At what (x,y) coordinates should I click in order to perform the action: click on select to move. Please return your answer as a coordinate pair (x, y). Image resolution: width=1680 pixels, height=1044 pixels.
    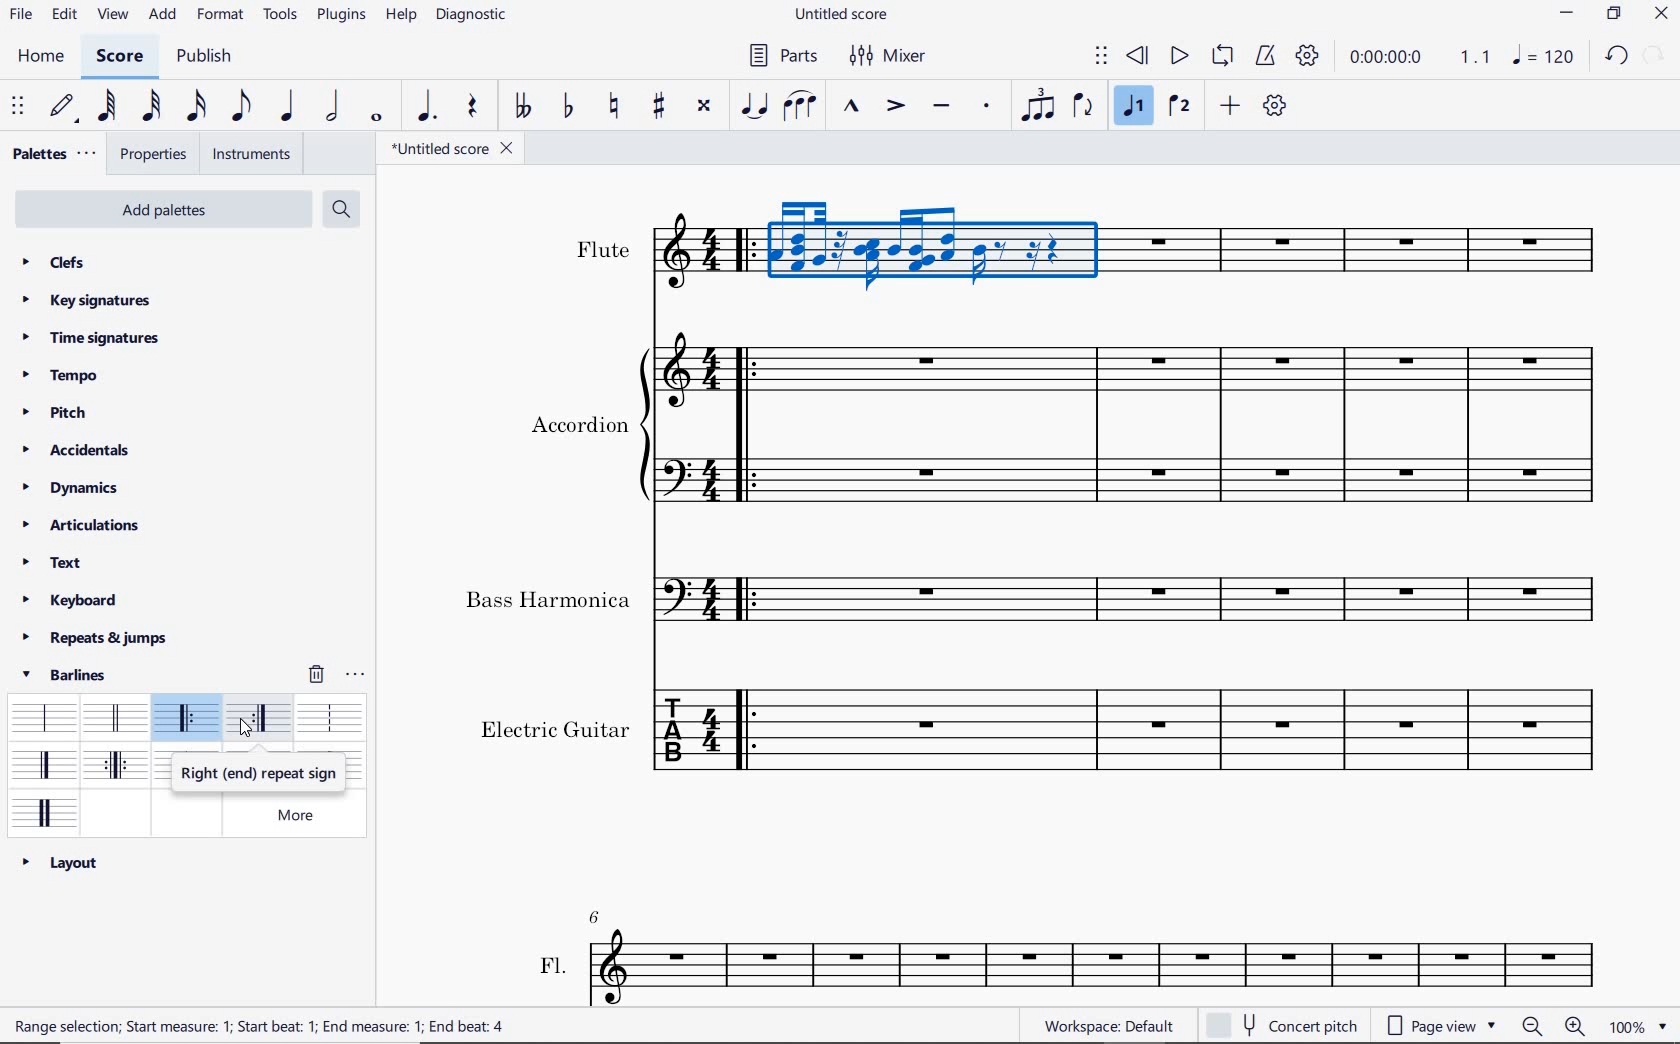
    Looking at the image, I should click on (1102, 57).